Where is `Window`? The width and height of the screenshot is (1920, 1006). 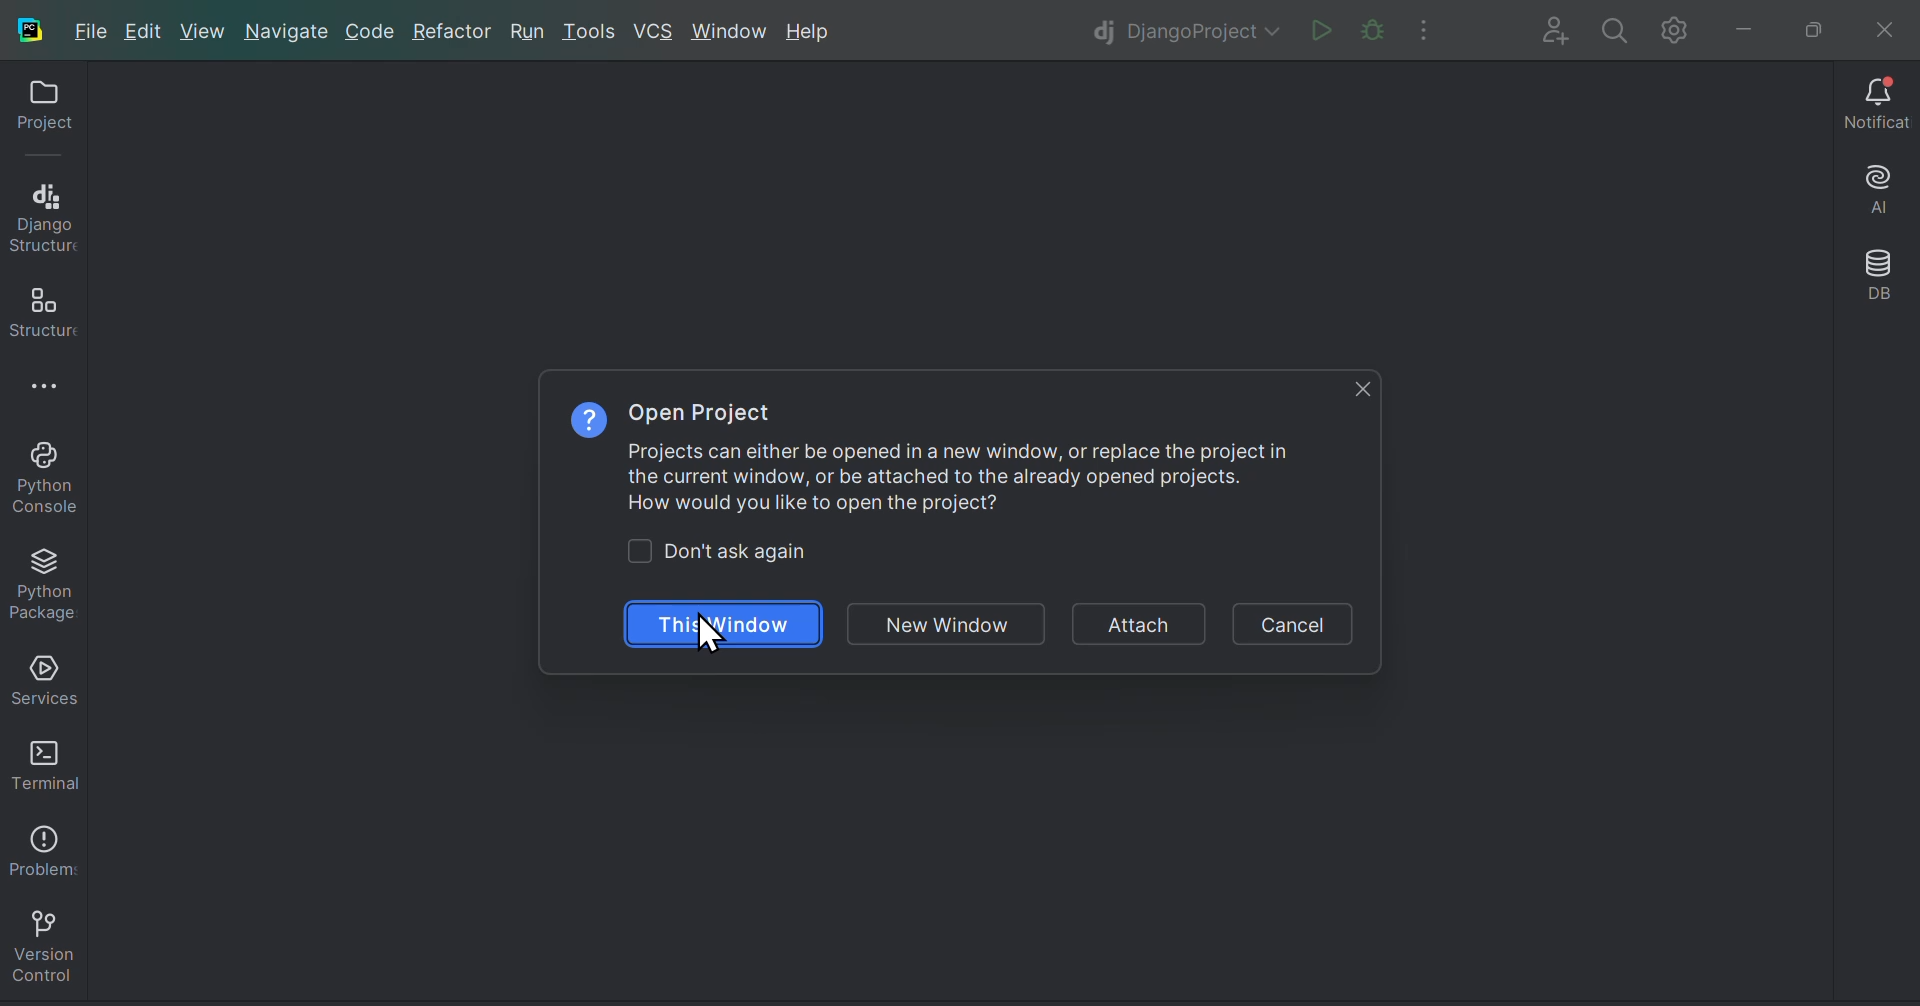
Window is located at coordinates (734, 33).